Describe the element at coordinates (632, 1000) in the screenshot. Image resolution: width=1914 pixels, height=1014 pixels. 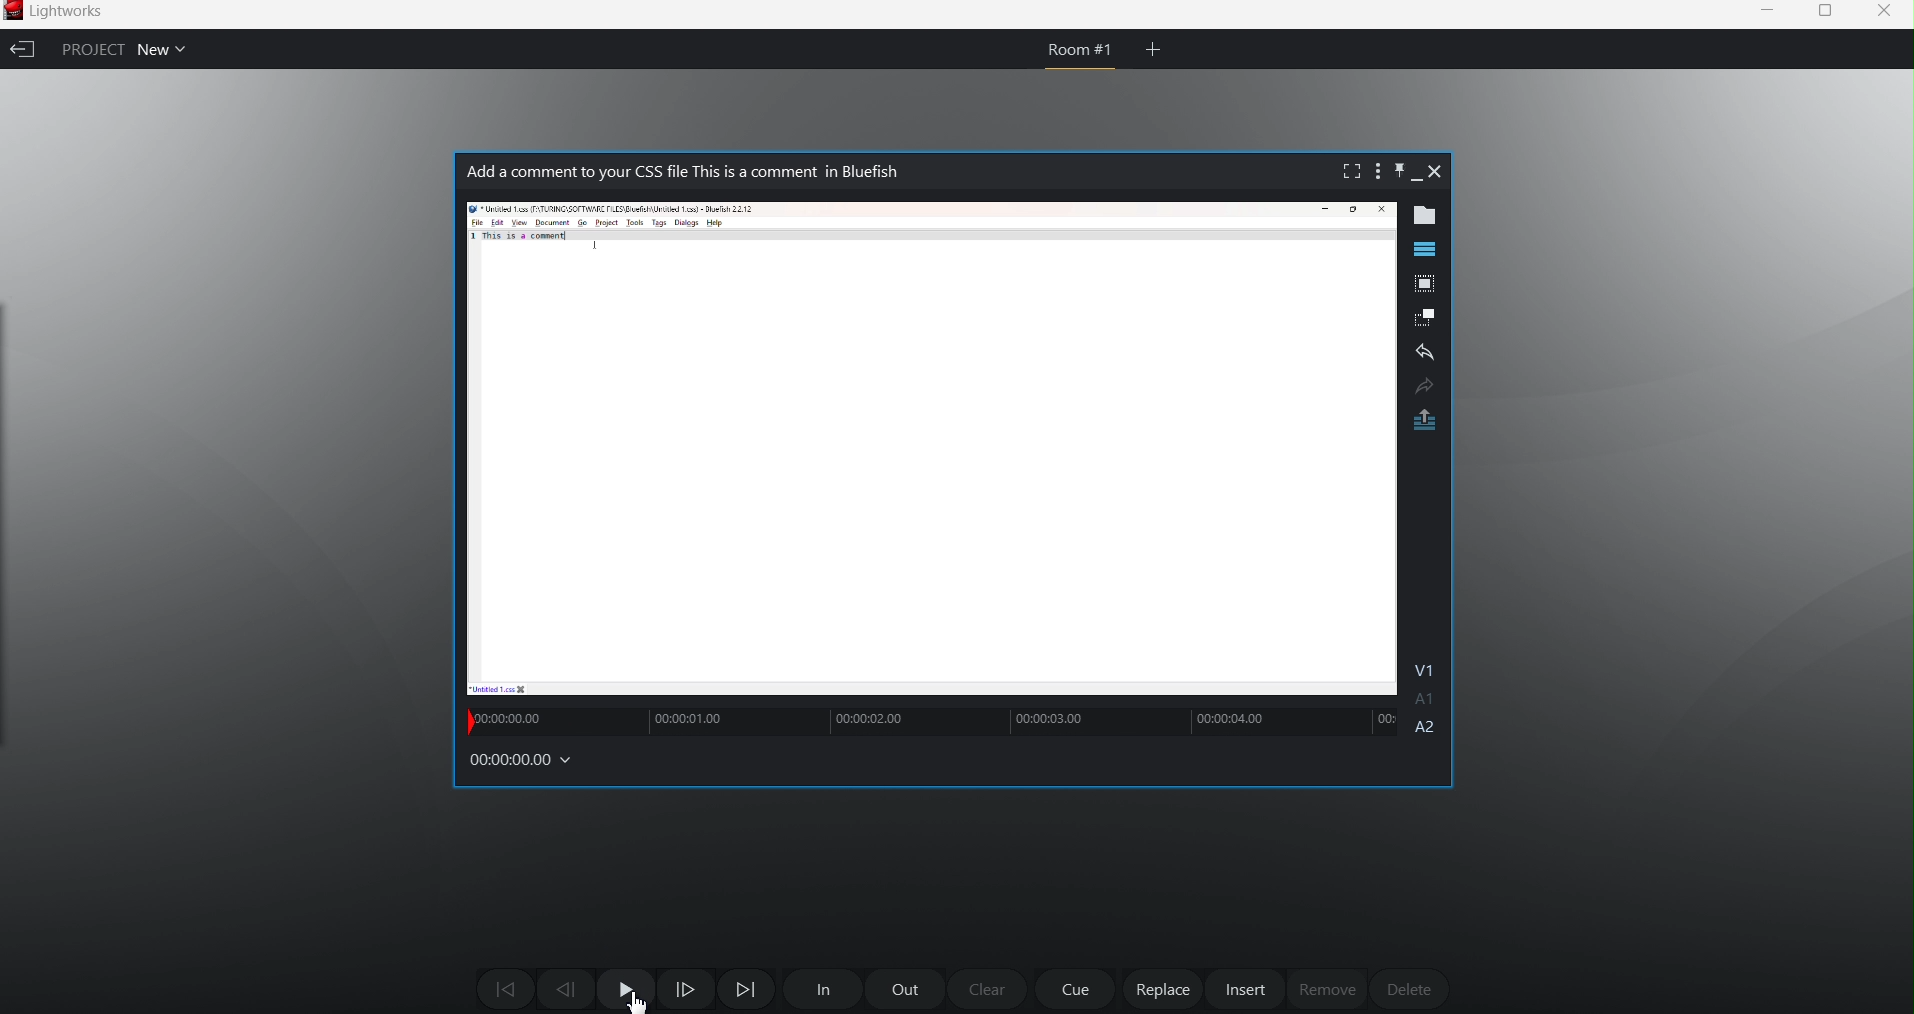
I see `cursor` at that location.